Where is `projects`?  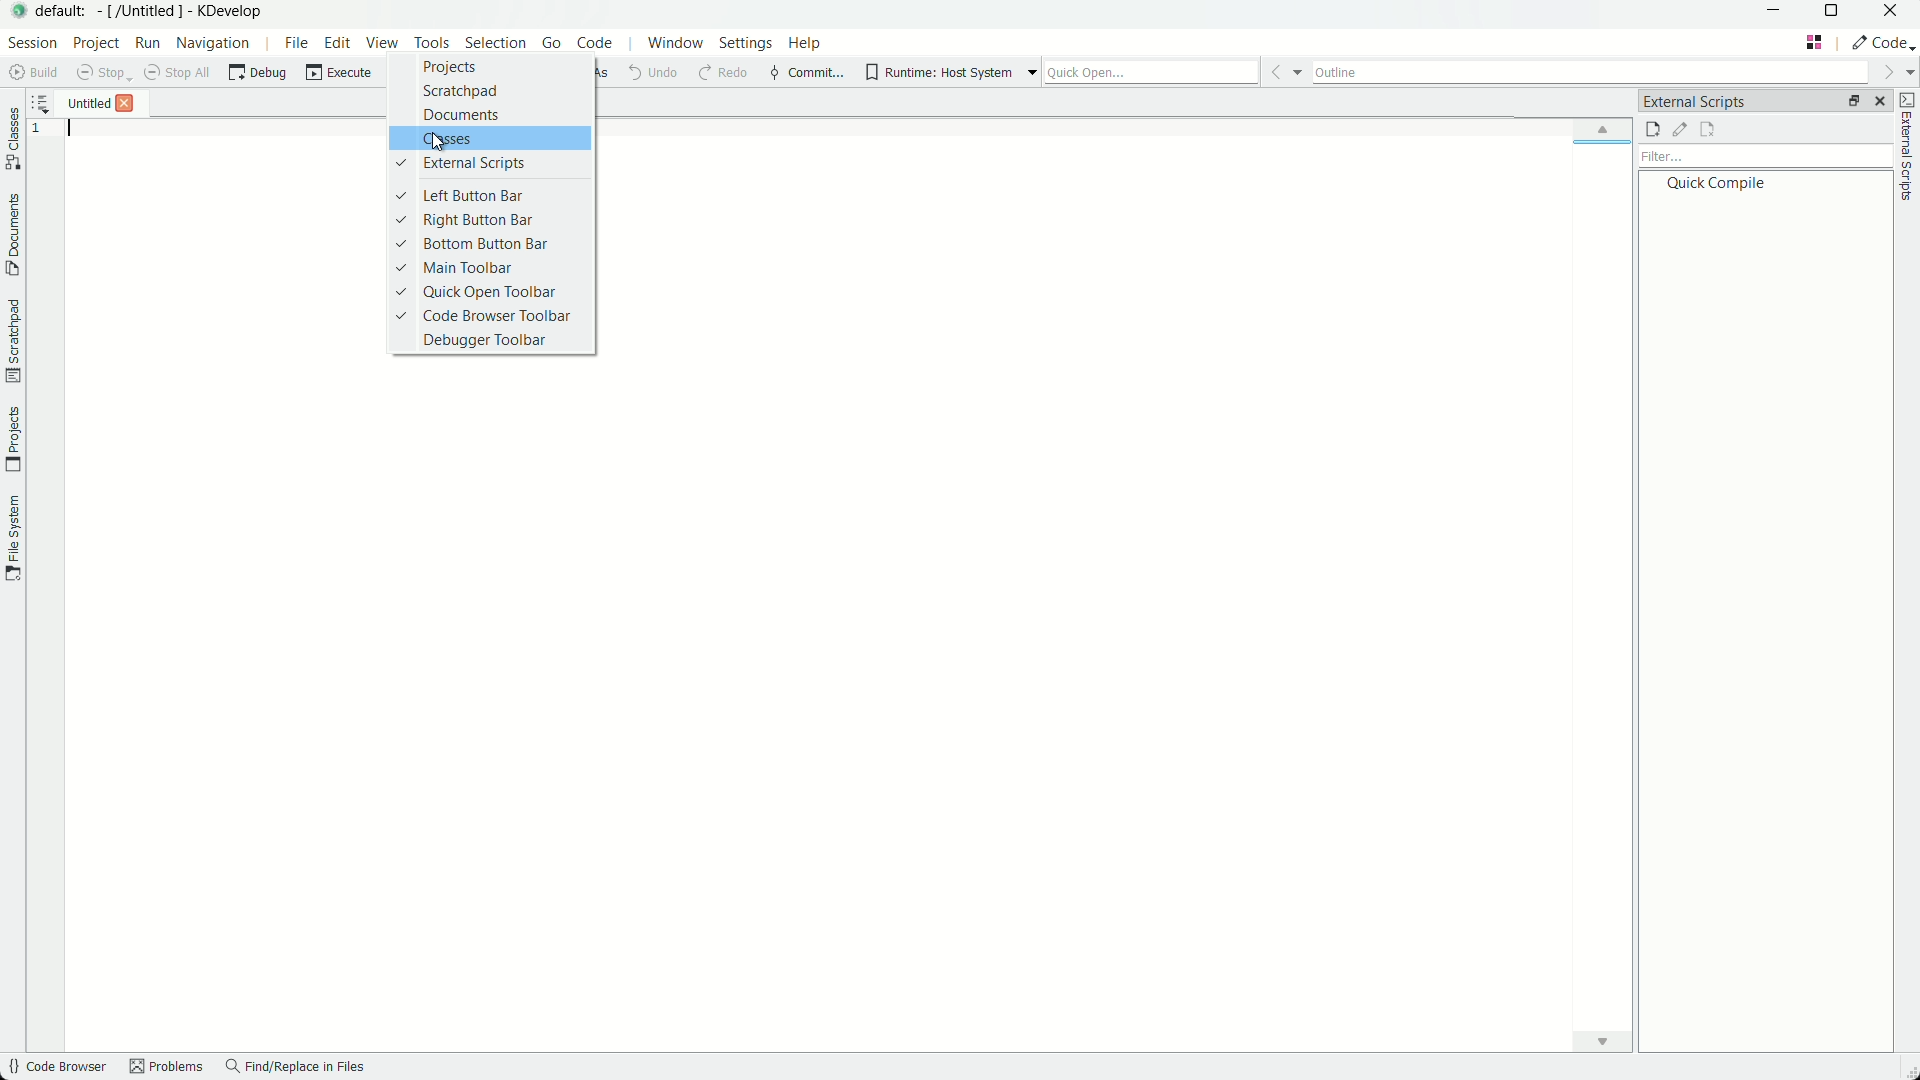
projects is located at coordinates (490, 66).